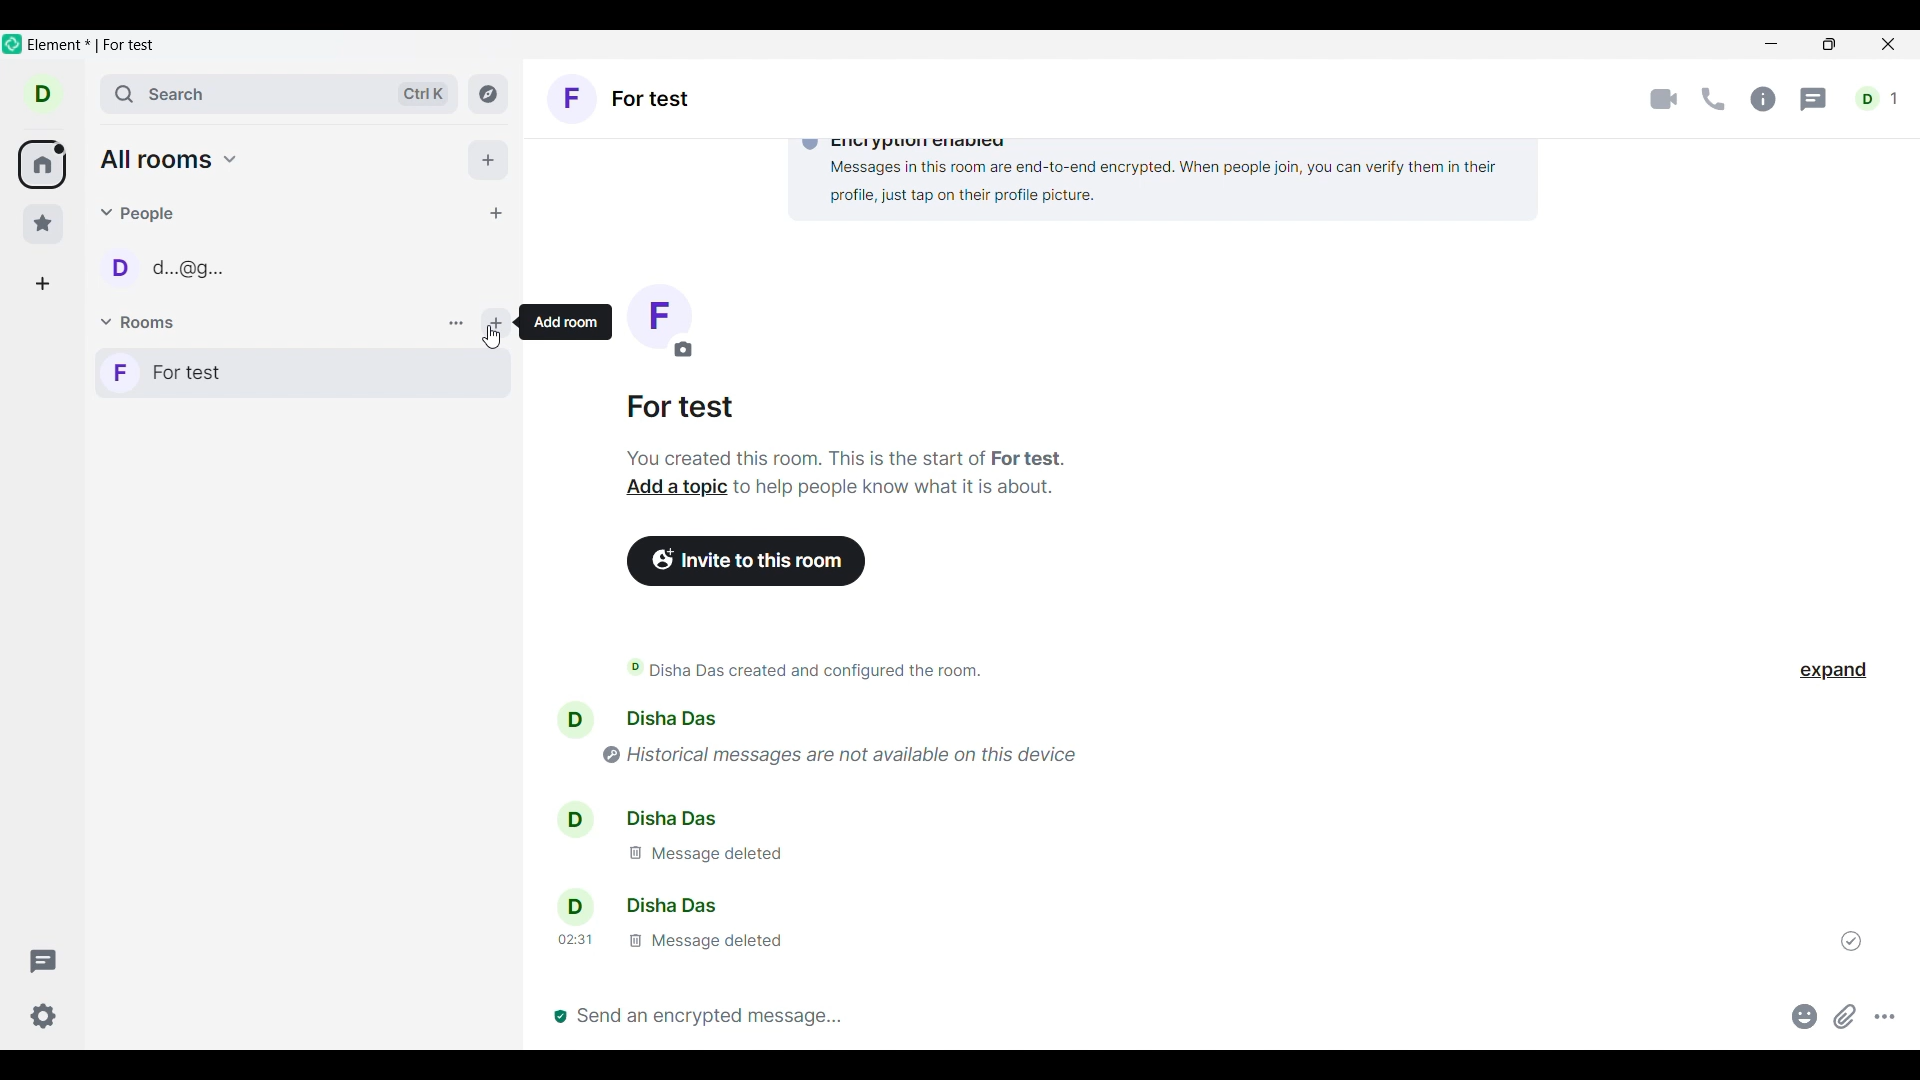  Describe the element at coordinates (43, 224) in the screenshot. I see `Favorites` at that location.